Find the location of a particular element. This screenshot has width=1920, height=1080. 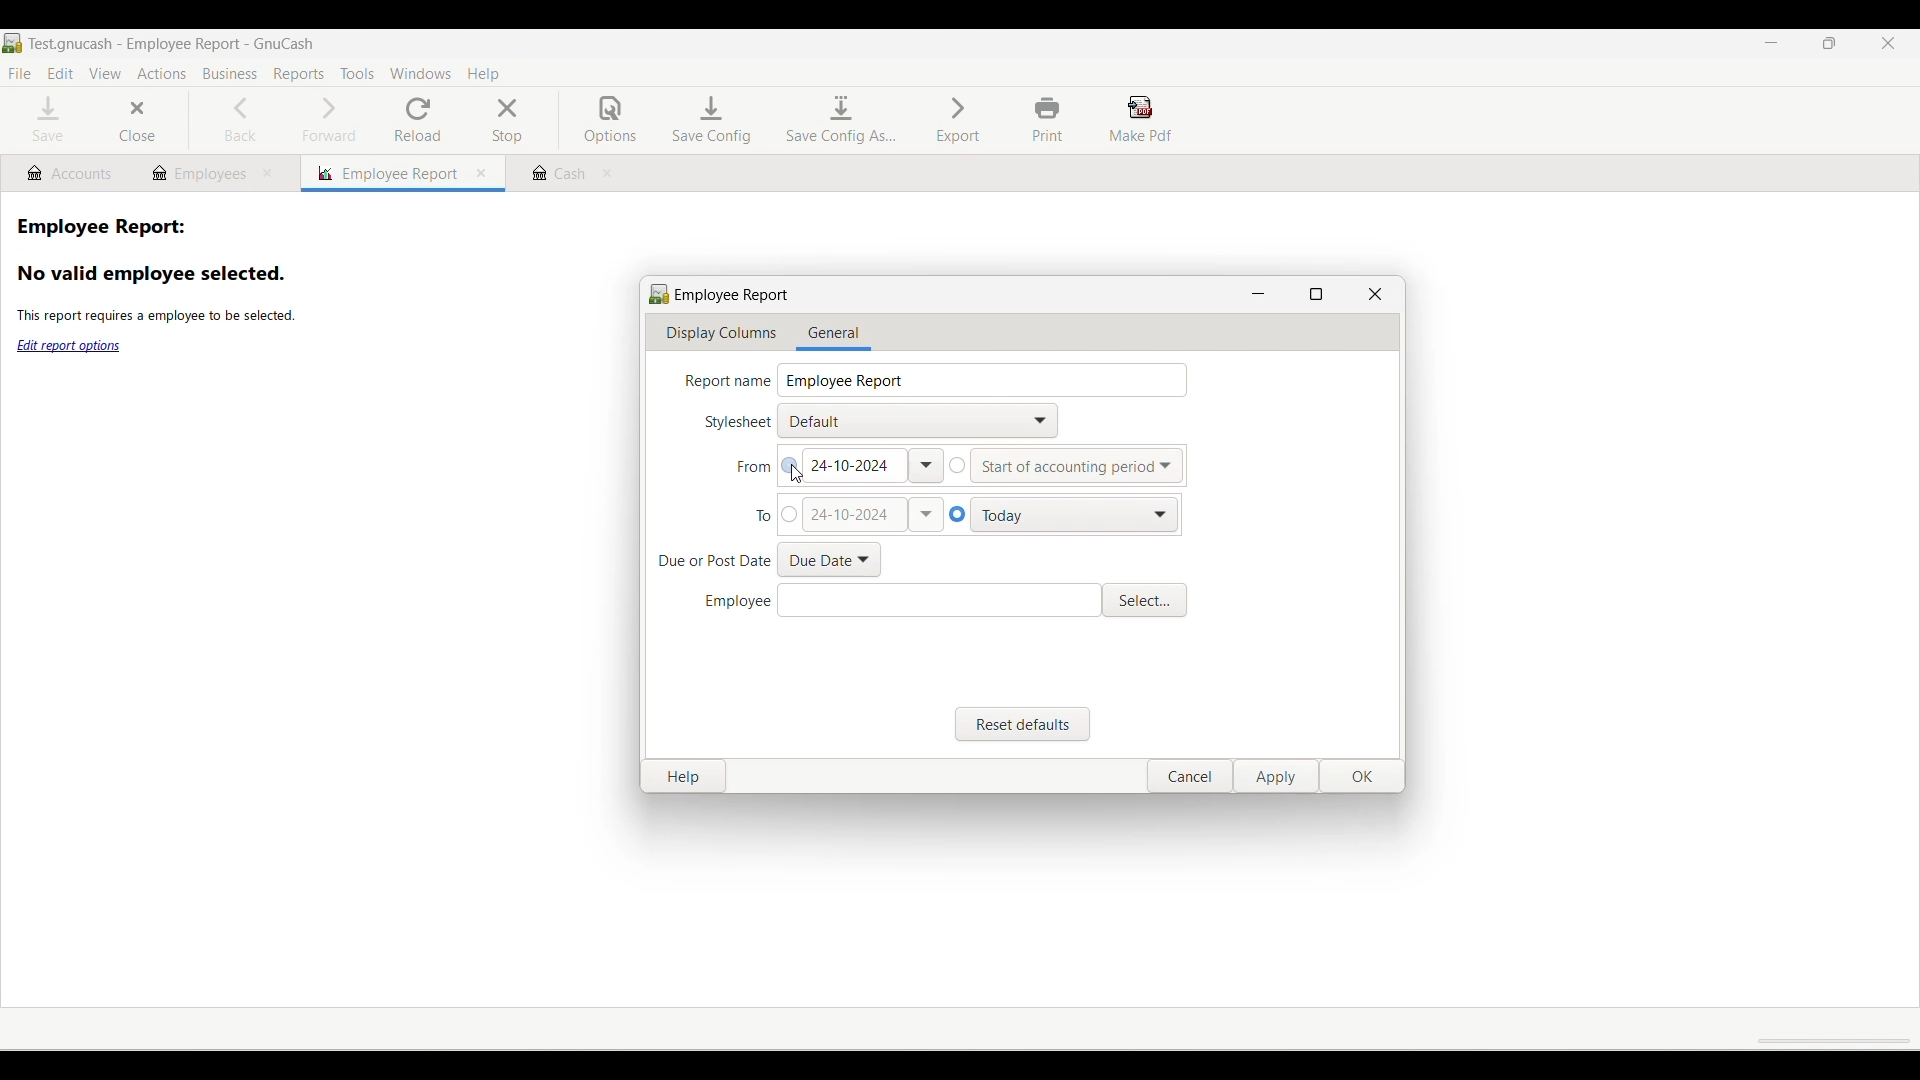

Close window is located at coordinates (1374, 295).